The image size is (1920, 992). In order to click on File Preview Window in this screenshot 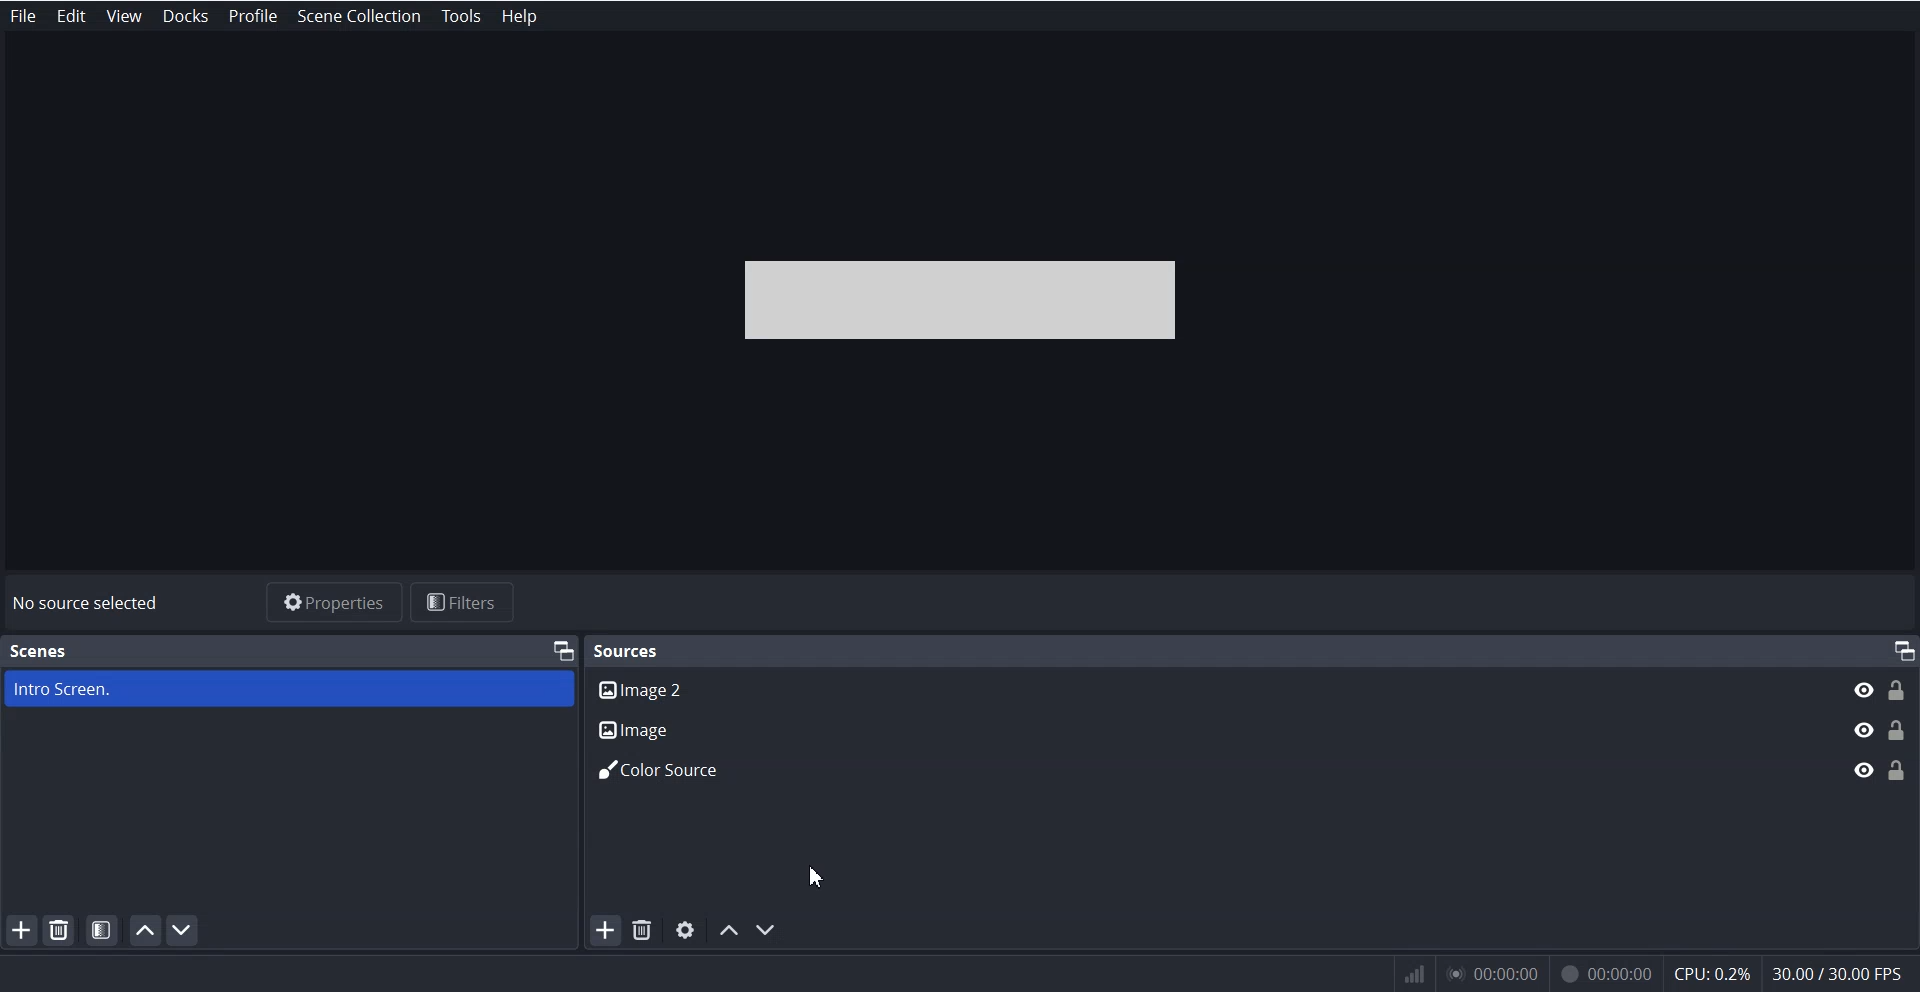, I will do `click(967, 299)`.